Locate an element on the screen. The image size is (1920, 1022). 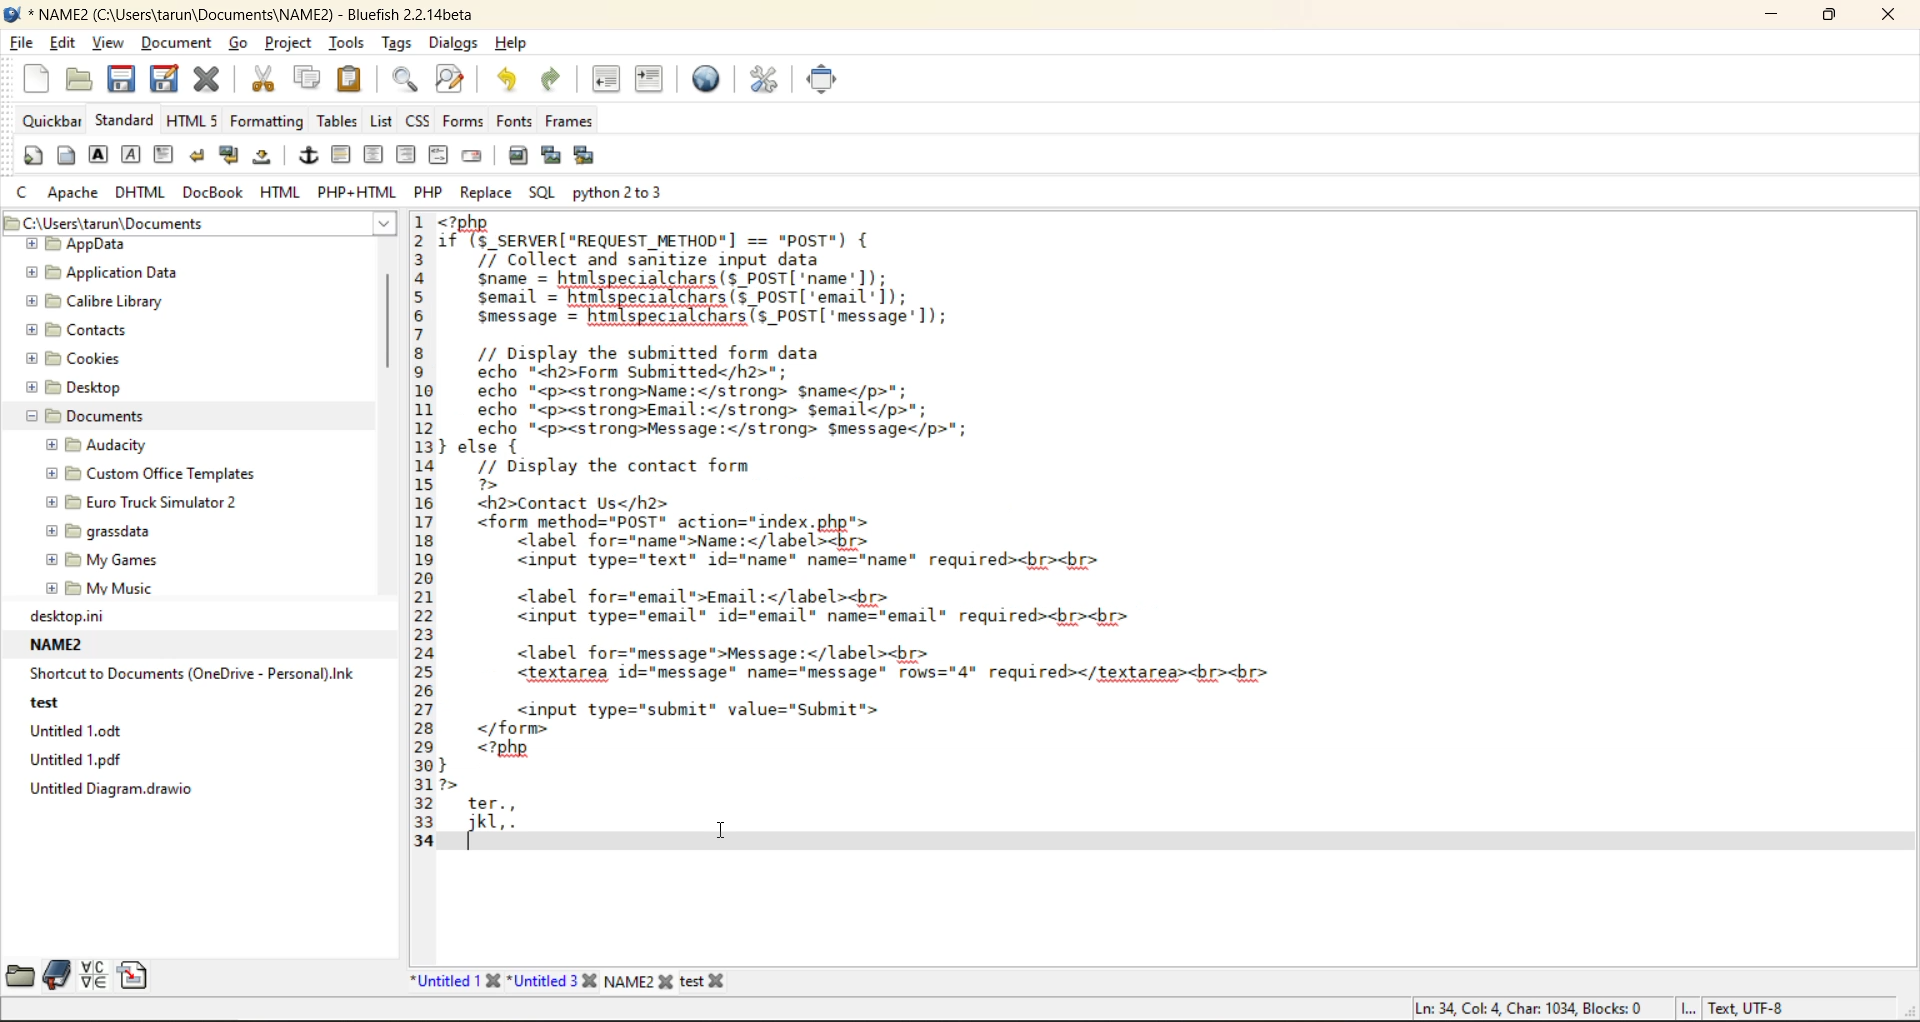
Untitled 3 is located at coordinates (555, 980).